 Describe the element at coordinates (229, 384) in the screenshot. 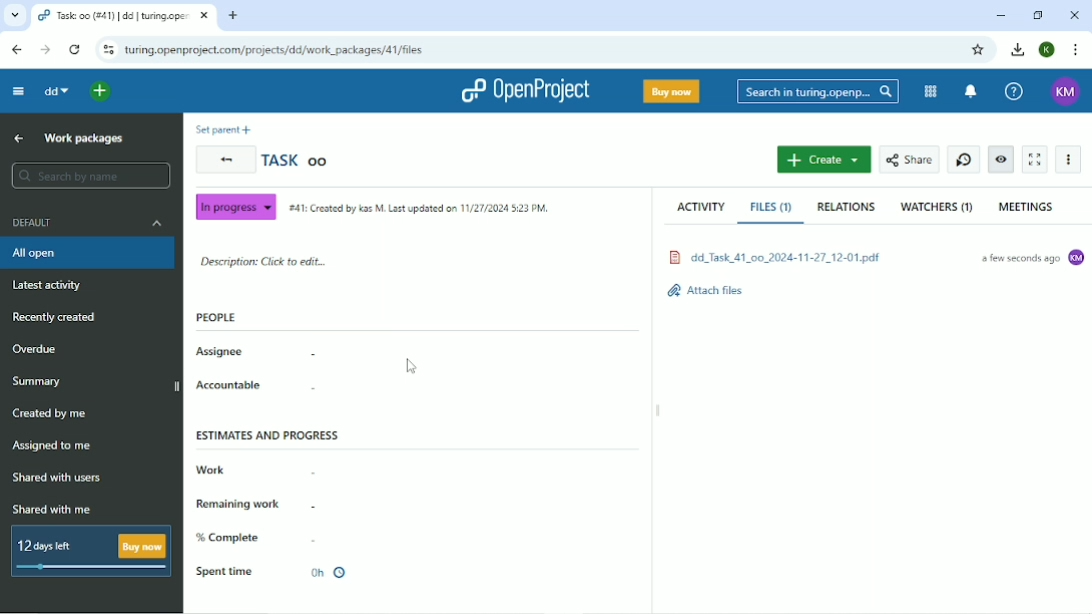

I see `Accountable` at that location.